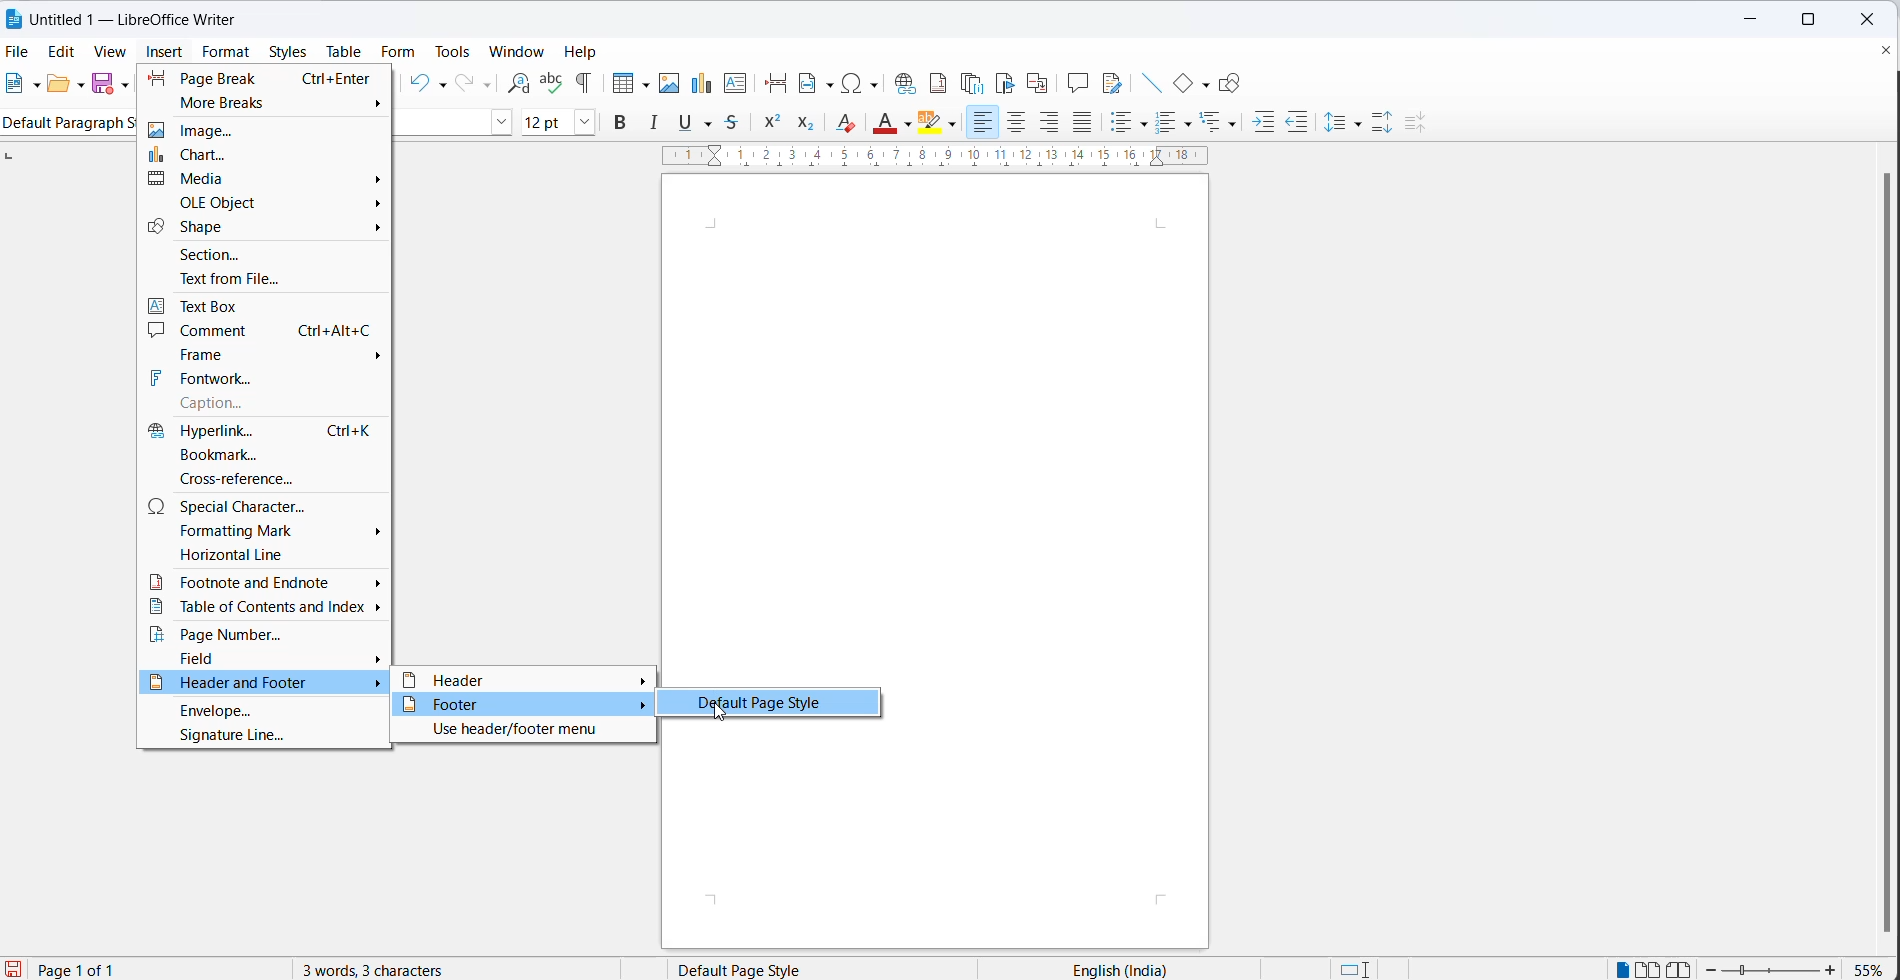 This screenshot has width=1900, height=980. What do you see at coordinates (34, 87) in the screenshot?
I see `file options` at bounding box center [34, 87].